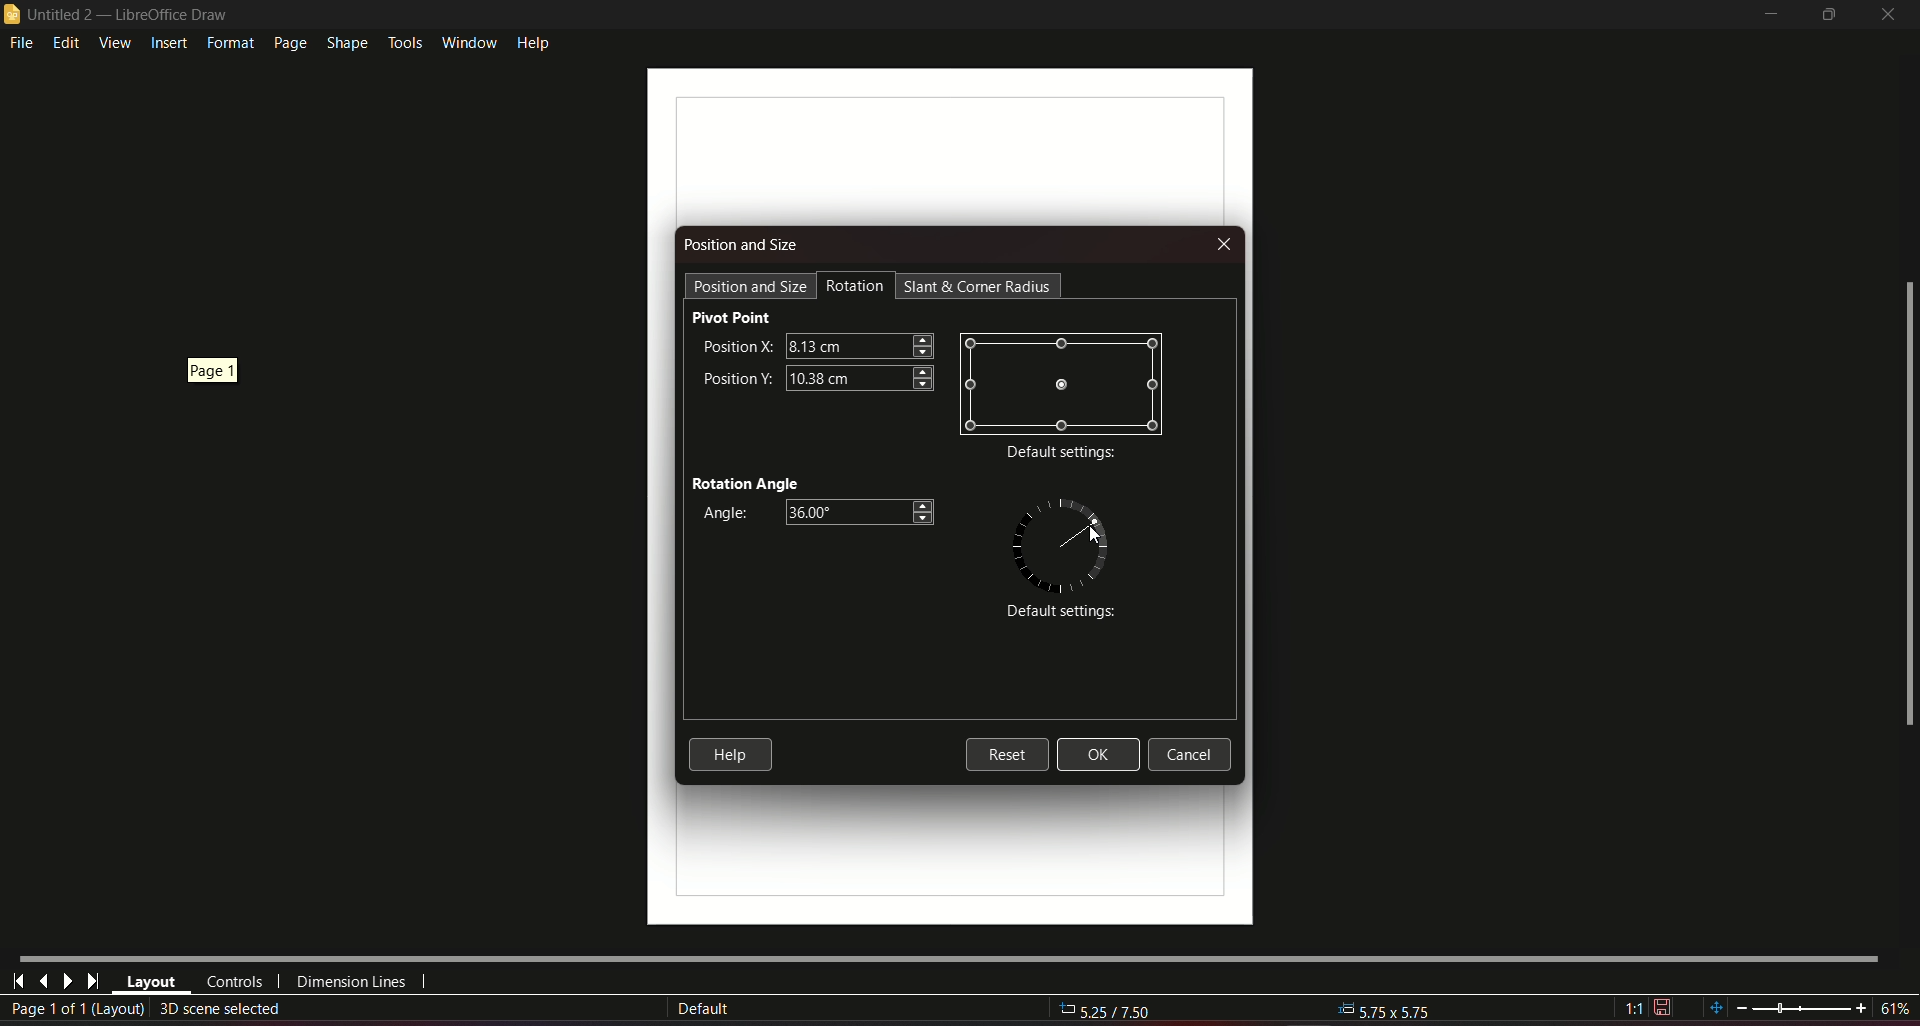  Describe the element at coordinates (467, 39) in the screenshot. I see `window` at that location.